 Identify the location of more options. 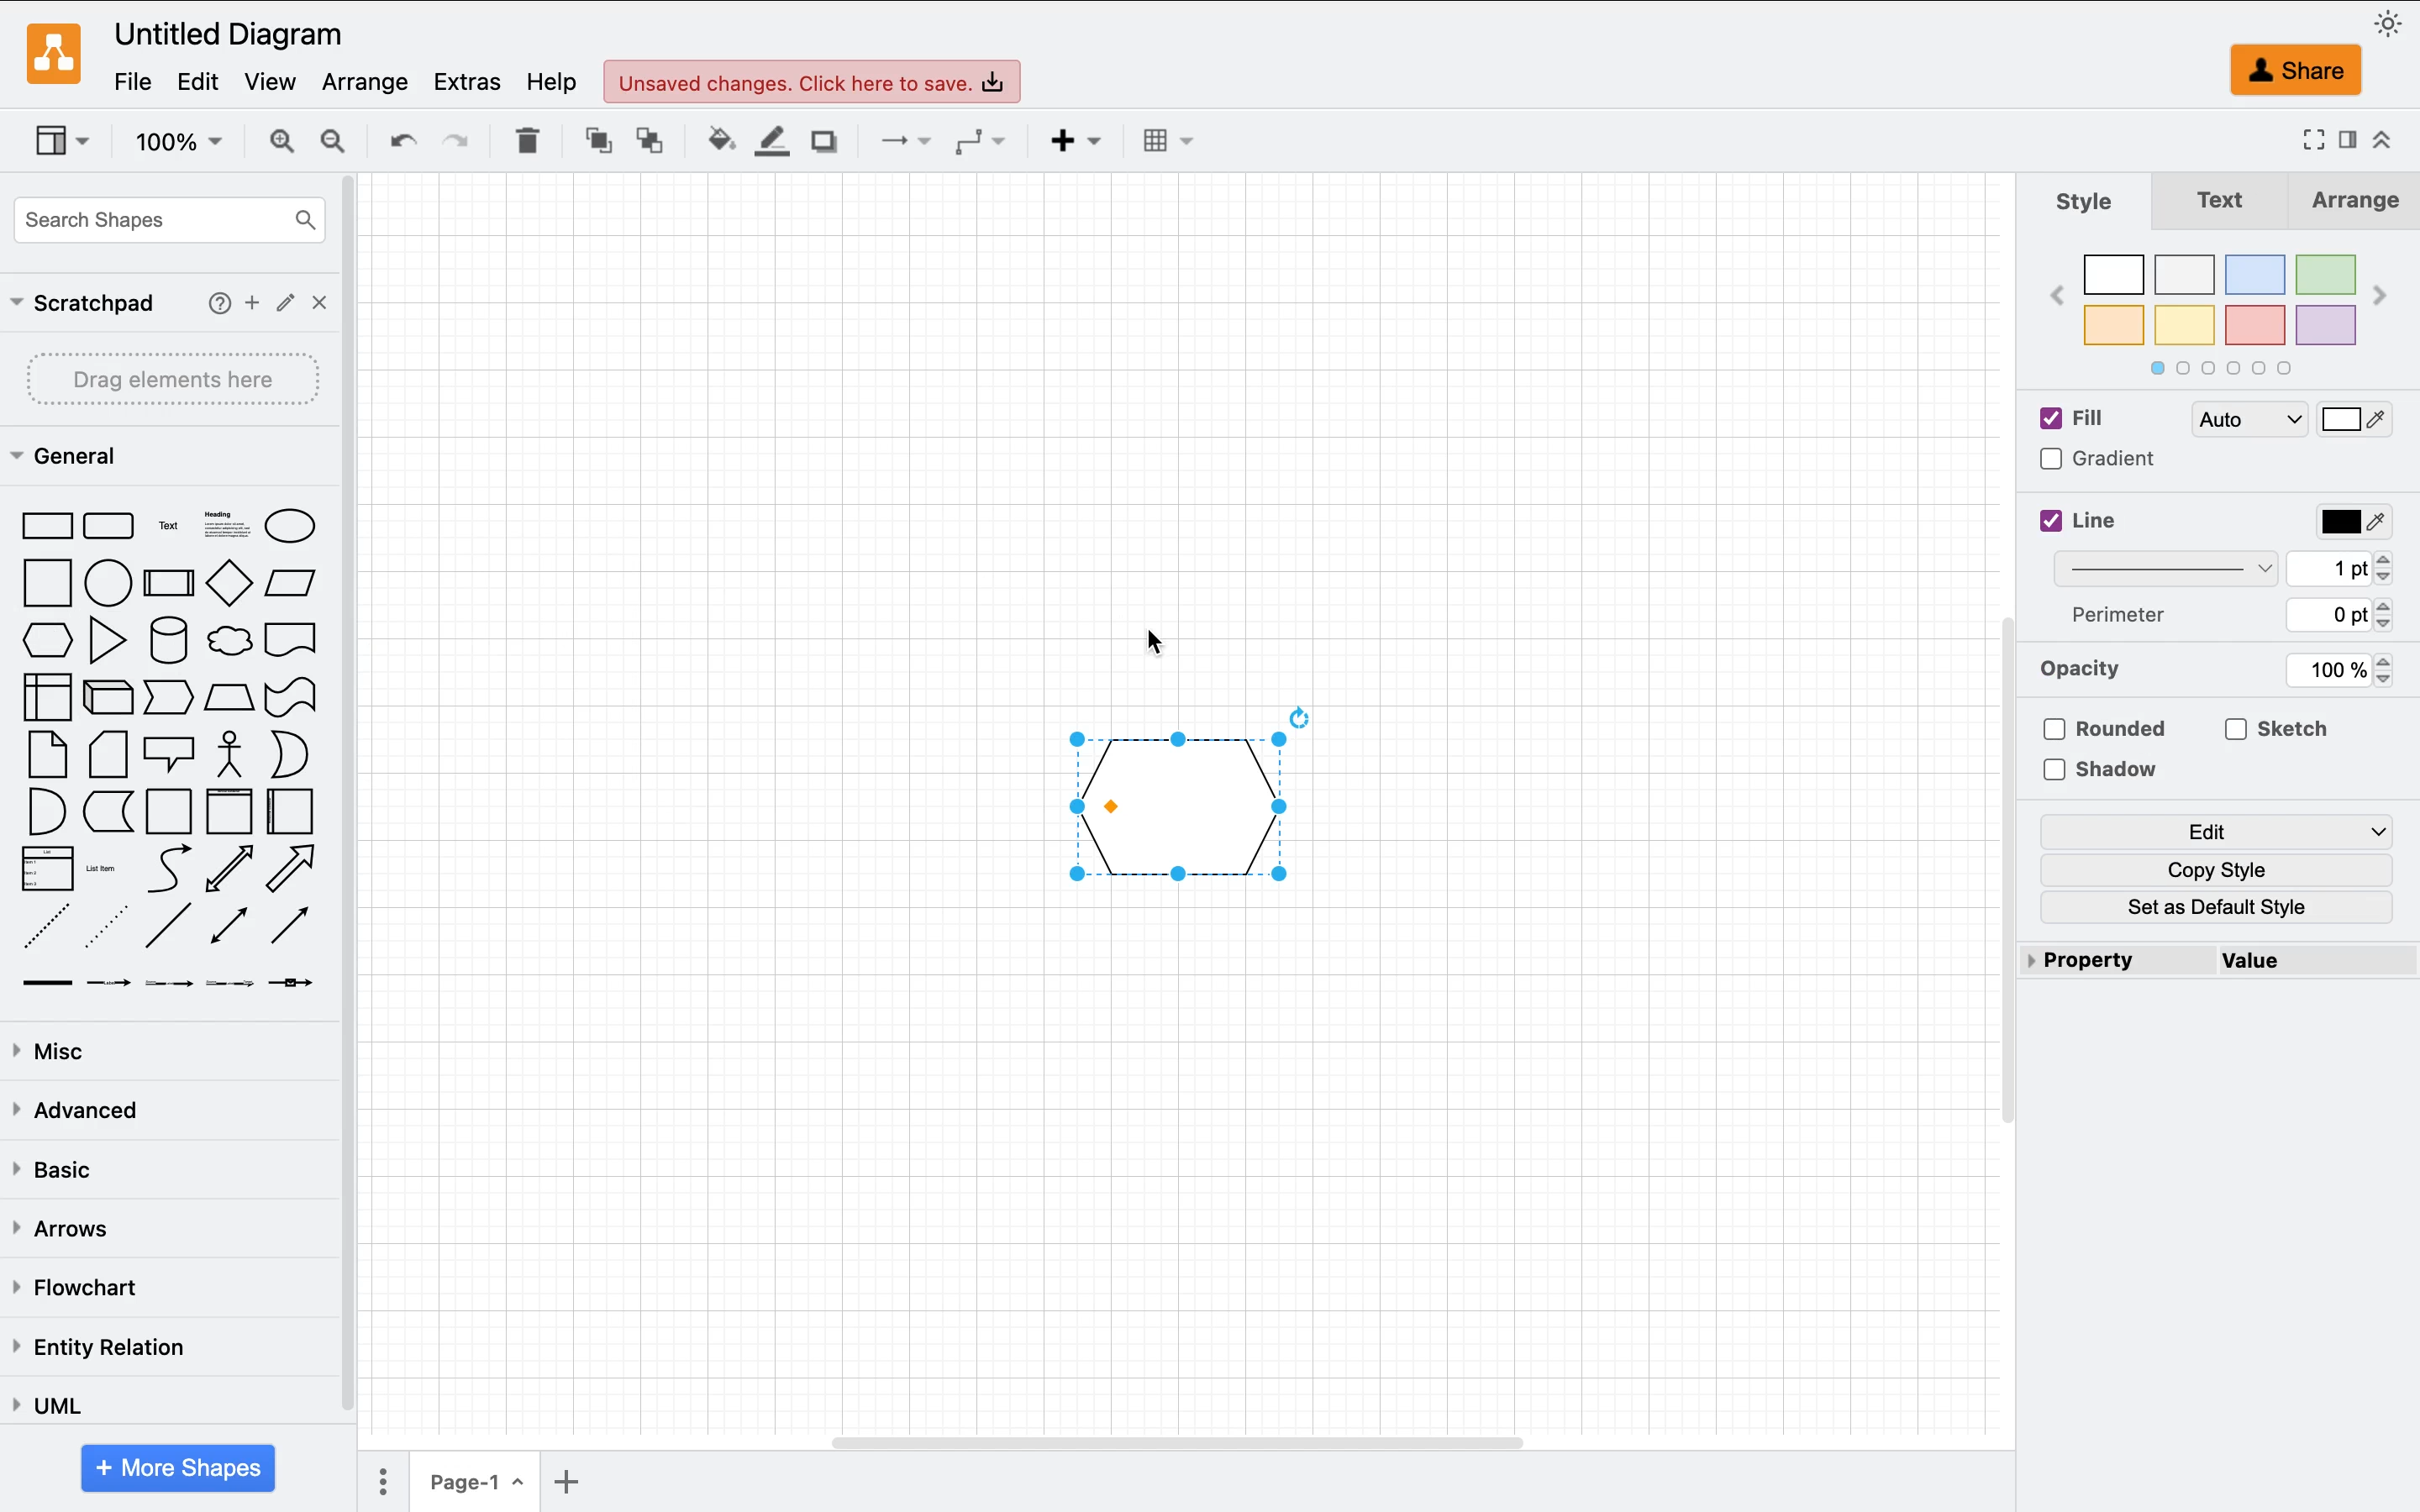
(376, 1481).